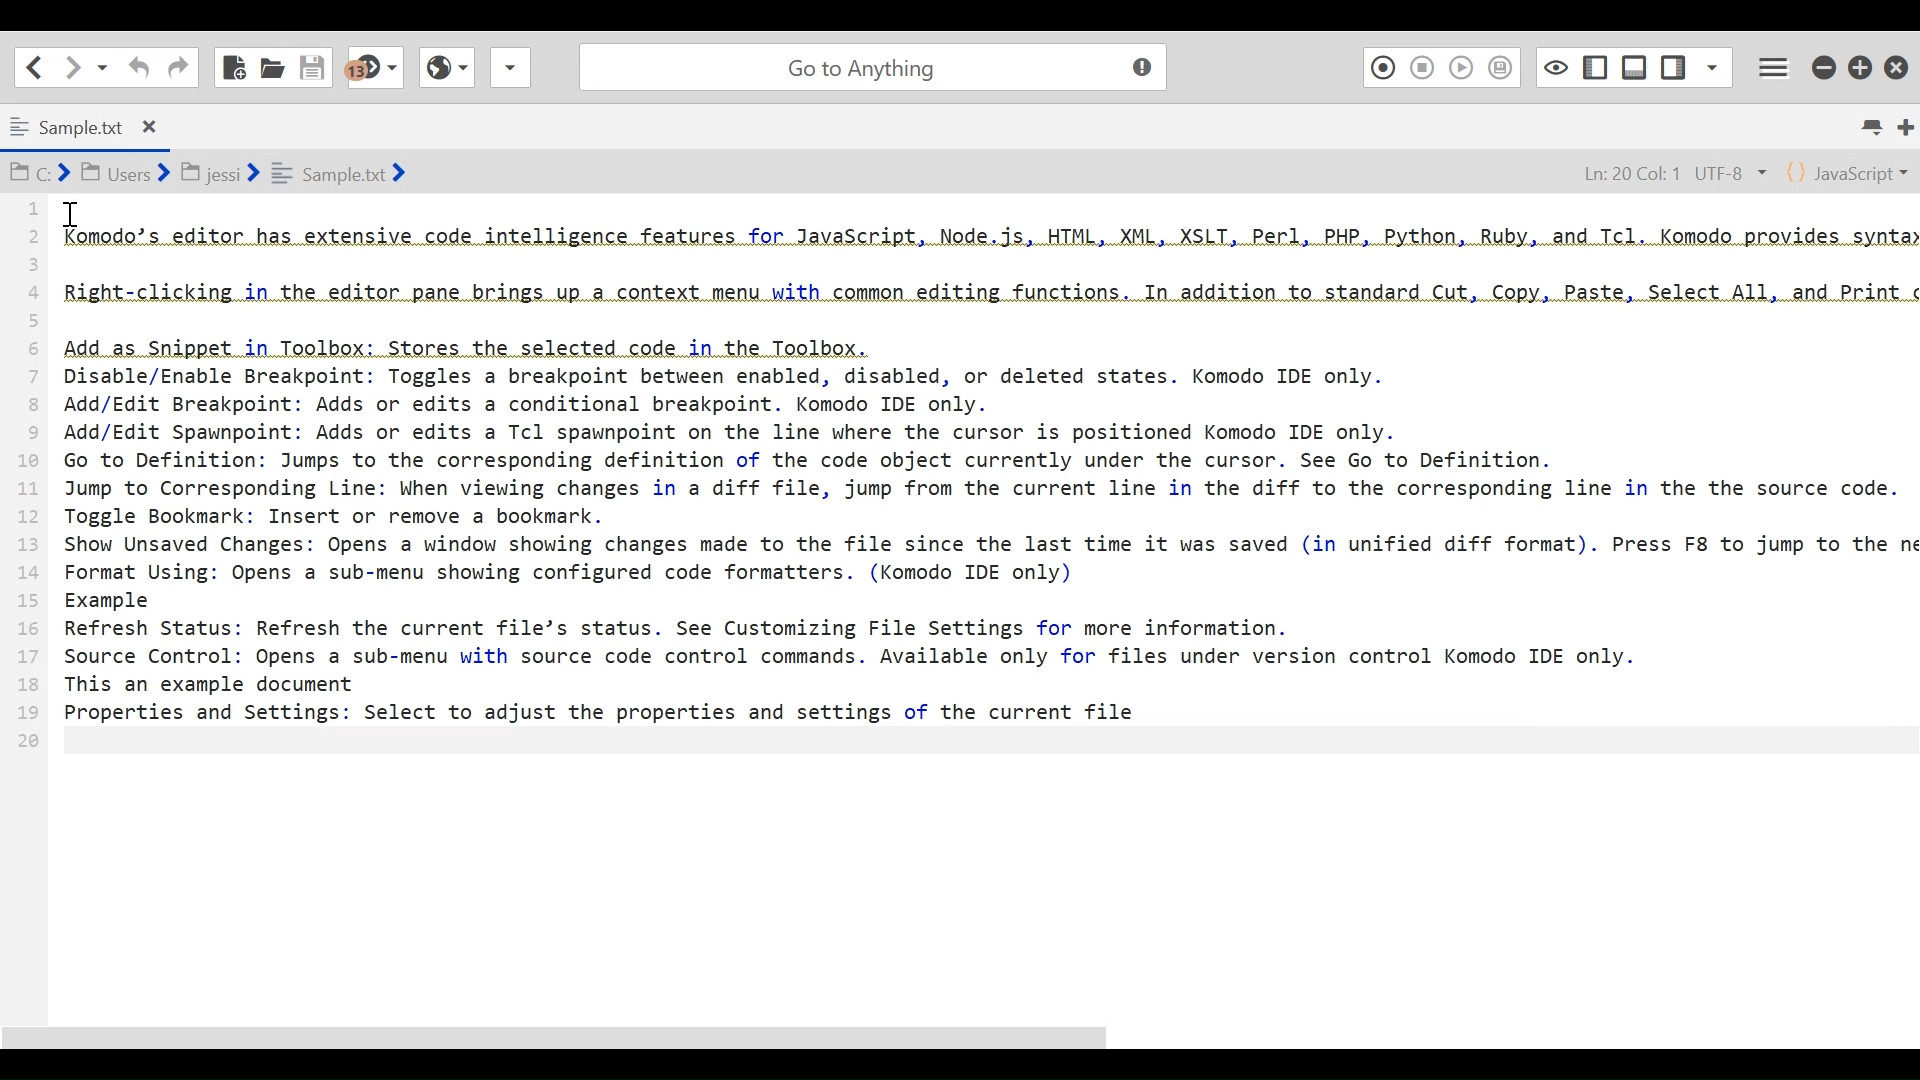  I want to click on Search, so click(869, 64).